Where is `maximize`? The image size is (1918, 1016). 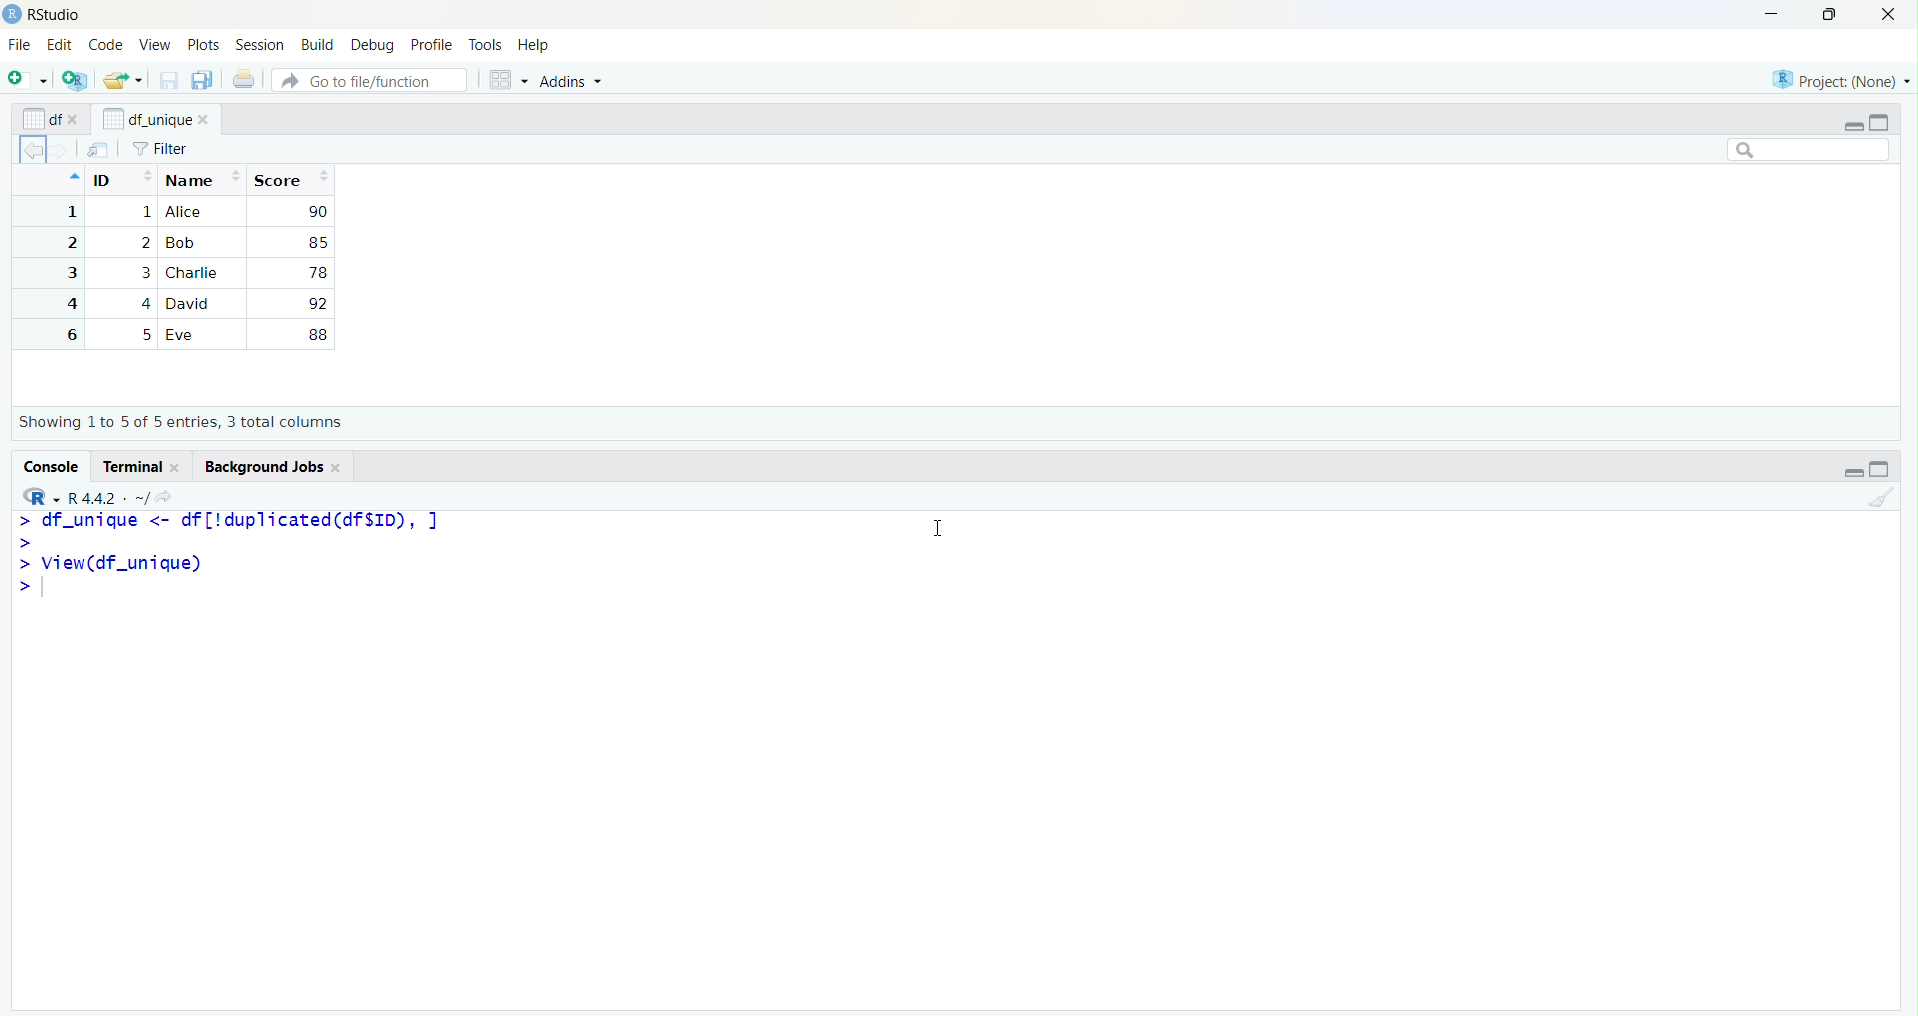
maximize is located at coordinates (1880, 469).